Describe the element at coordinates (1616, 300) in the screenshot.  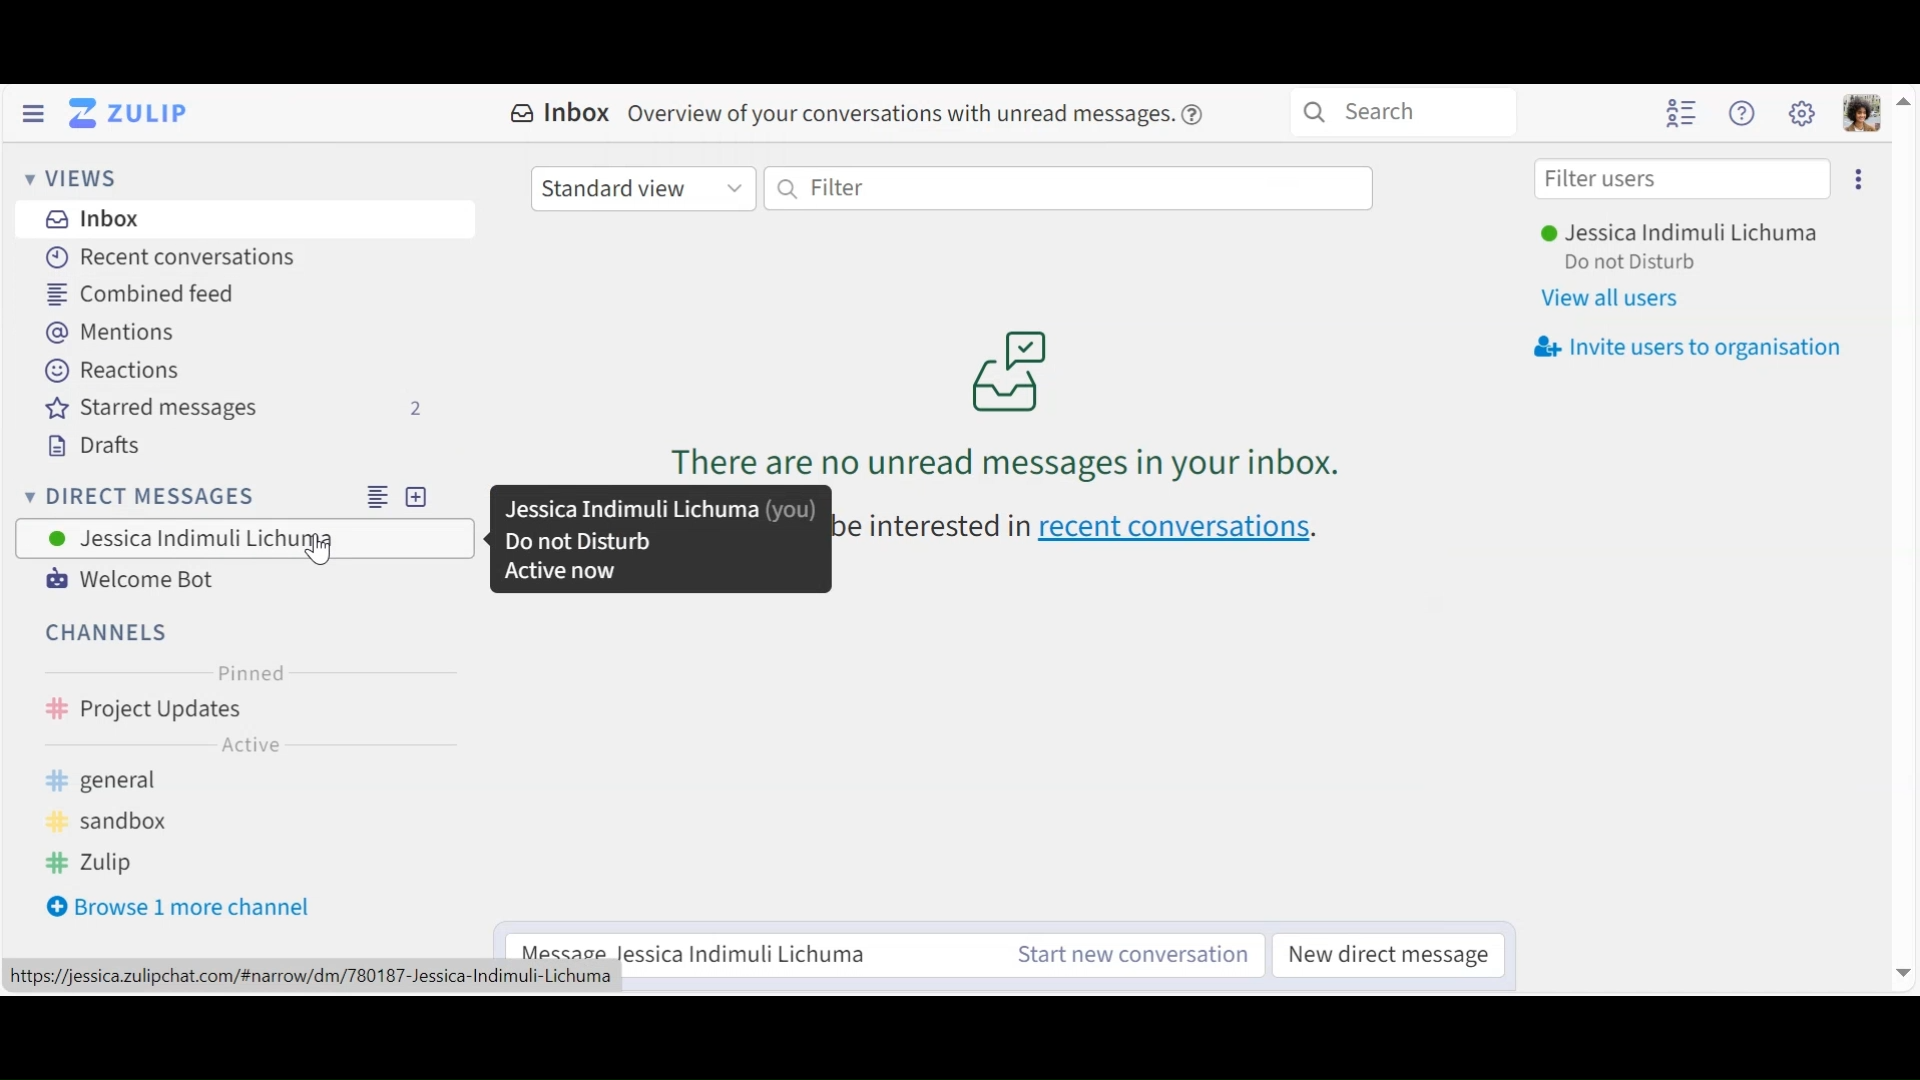
I see `View all users` at that location.